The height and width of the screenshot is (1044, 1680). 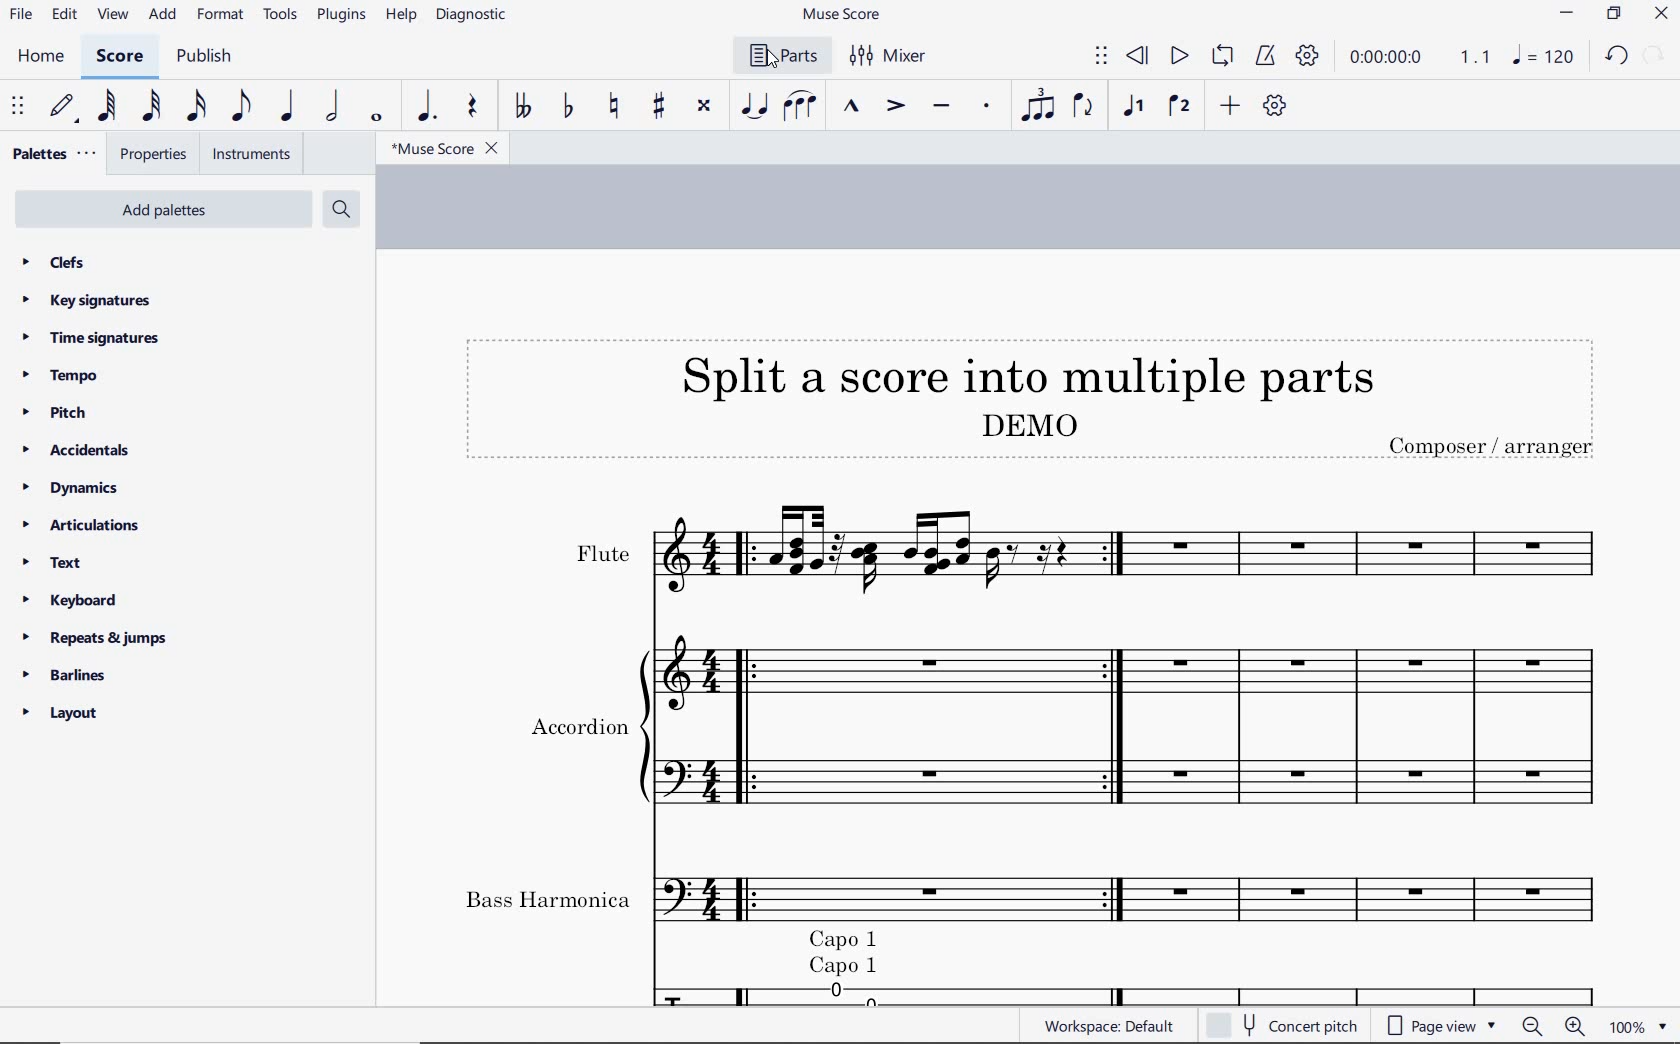 What do you see at coordinates (754, 107) in the screenshot?
I see `tie` at bounding box center [754, 107].